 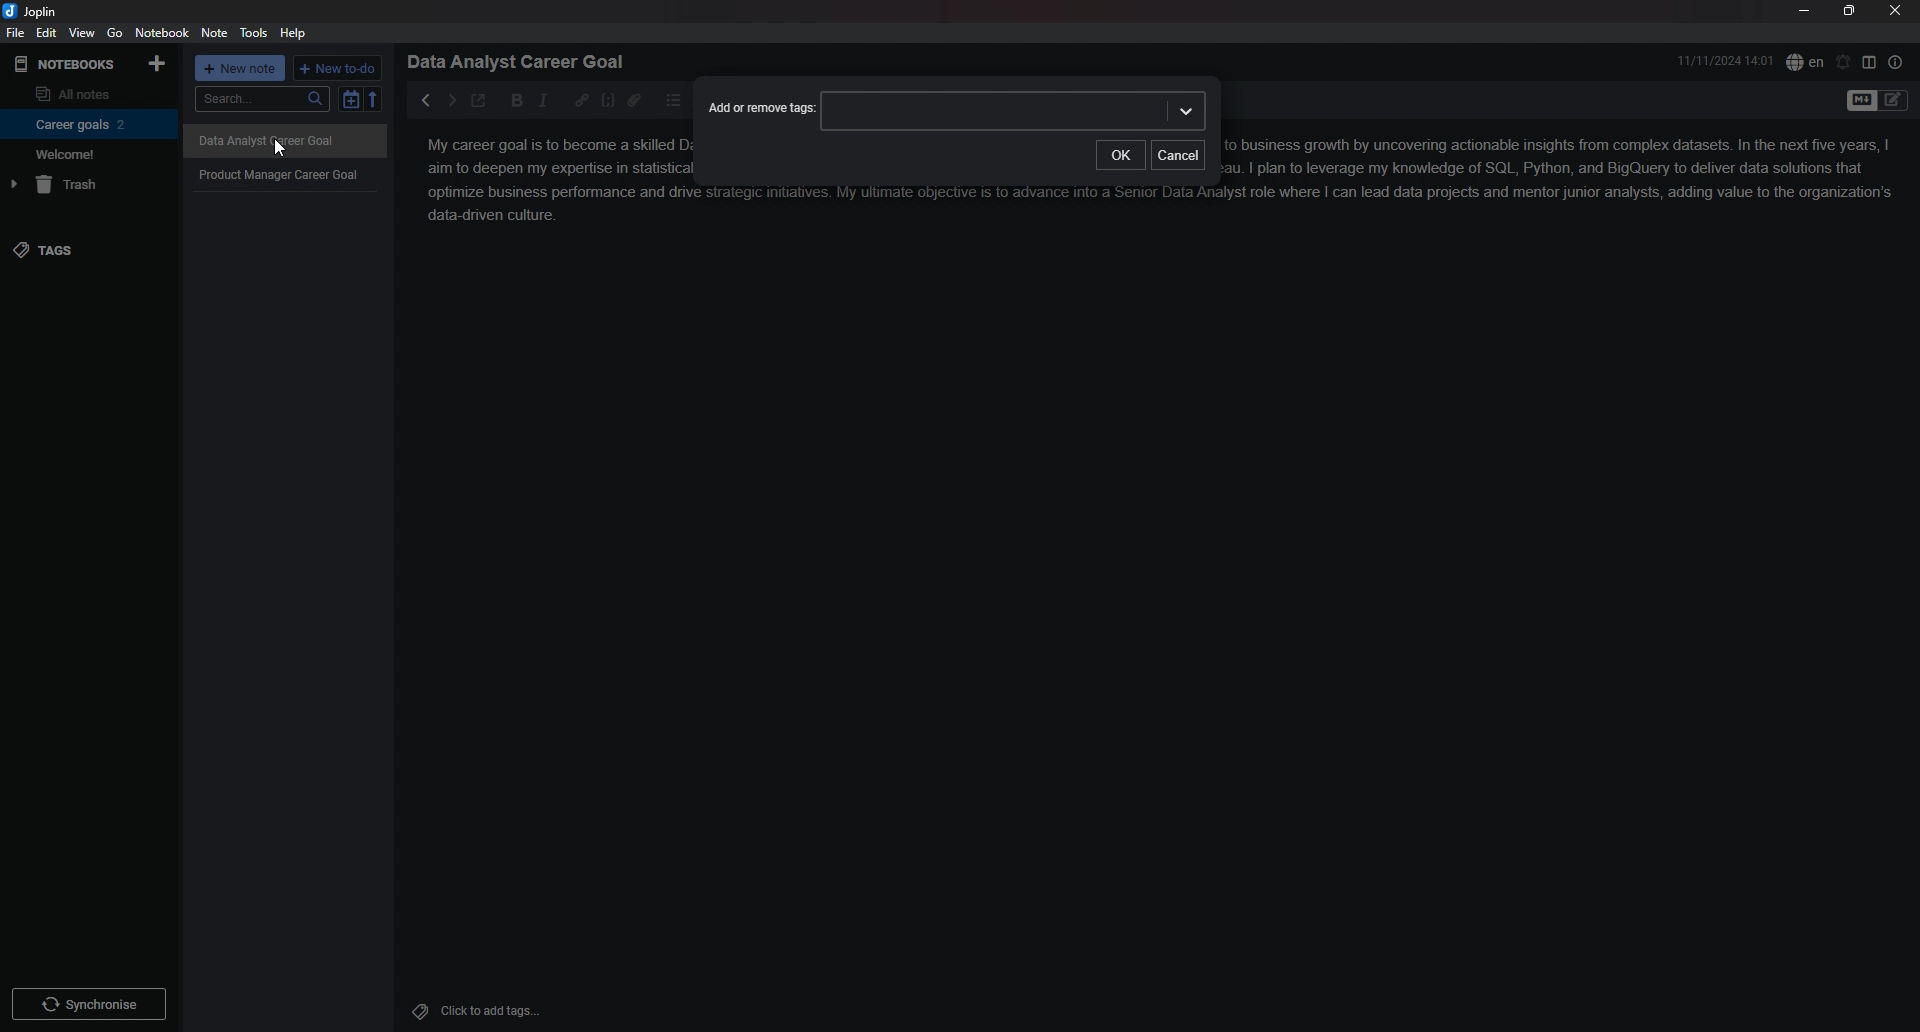 What do you see at coordinates (82, 33) in the screenshot?
I see `view` at bounding box center [82, 33].